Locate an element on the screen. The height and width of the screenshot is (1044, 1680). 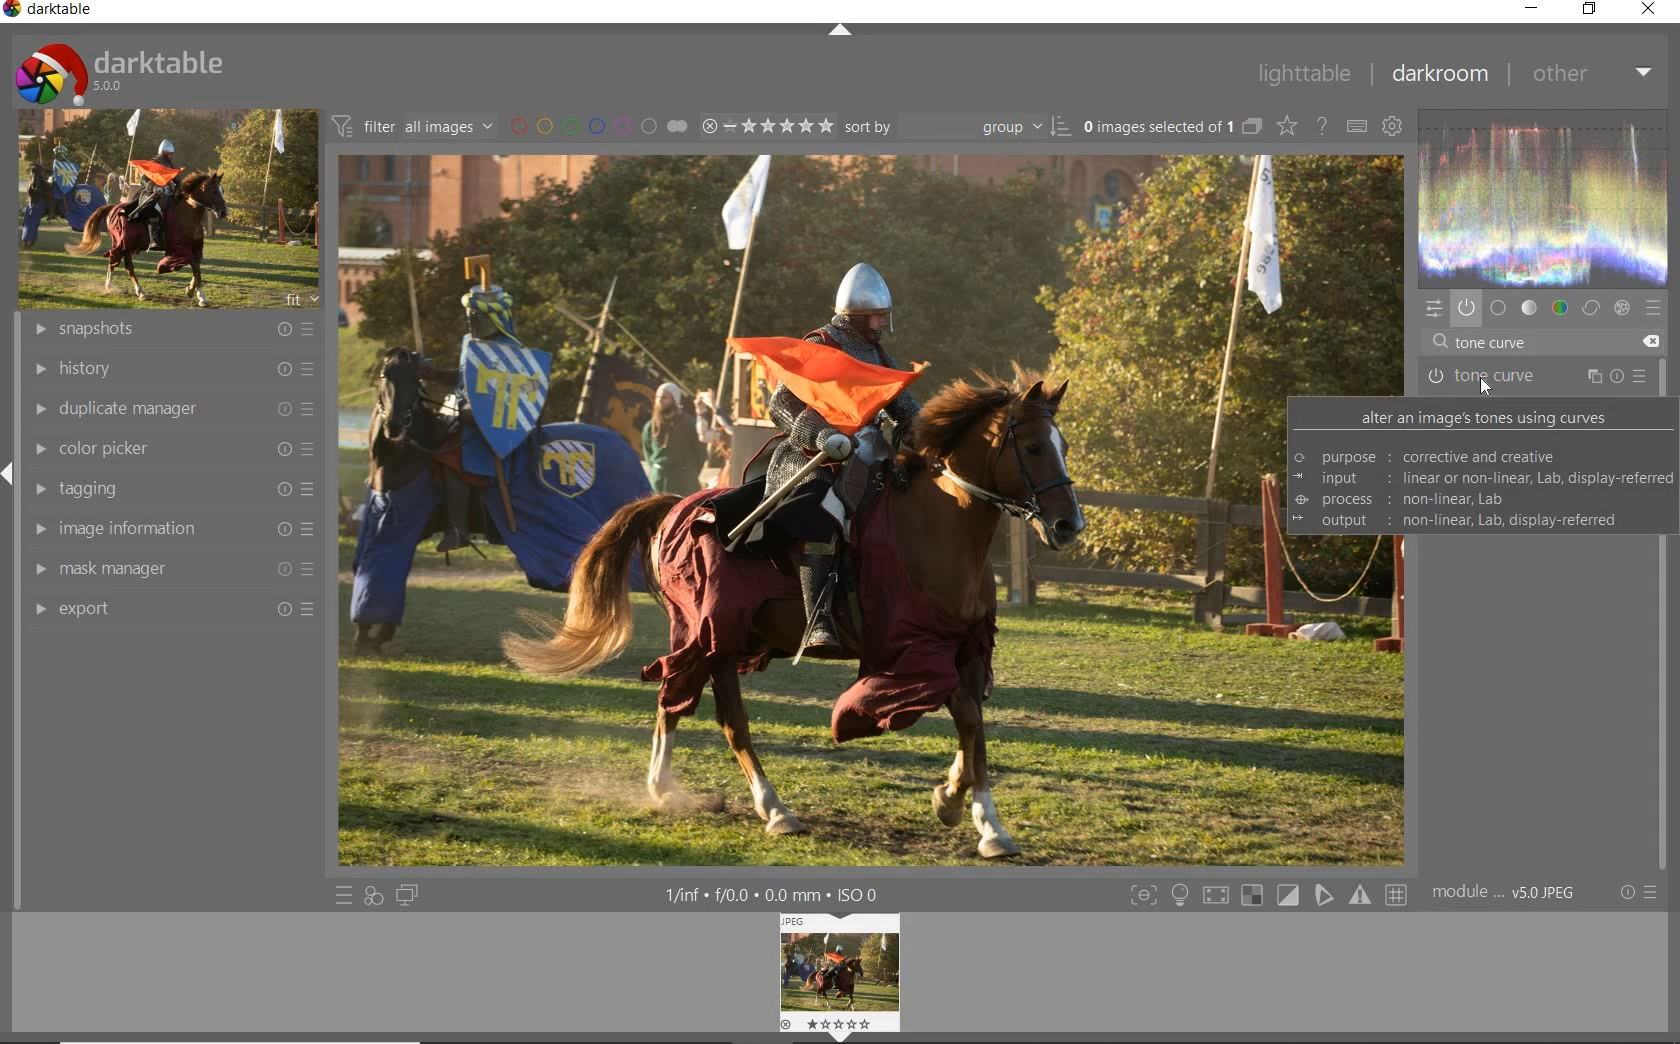
change type of overlays is located at coordinates (1289, 128).